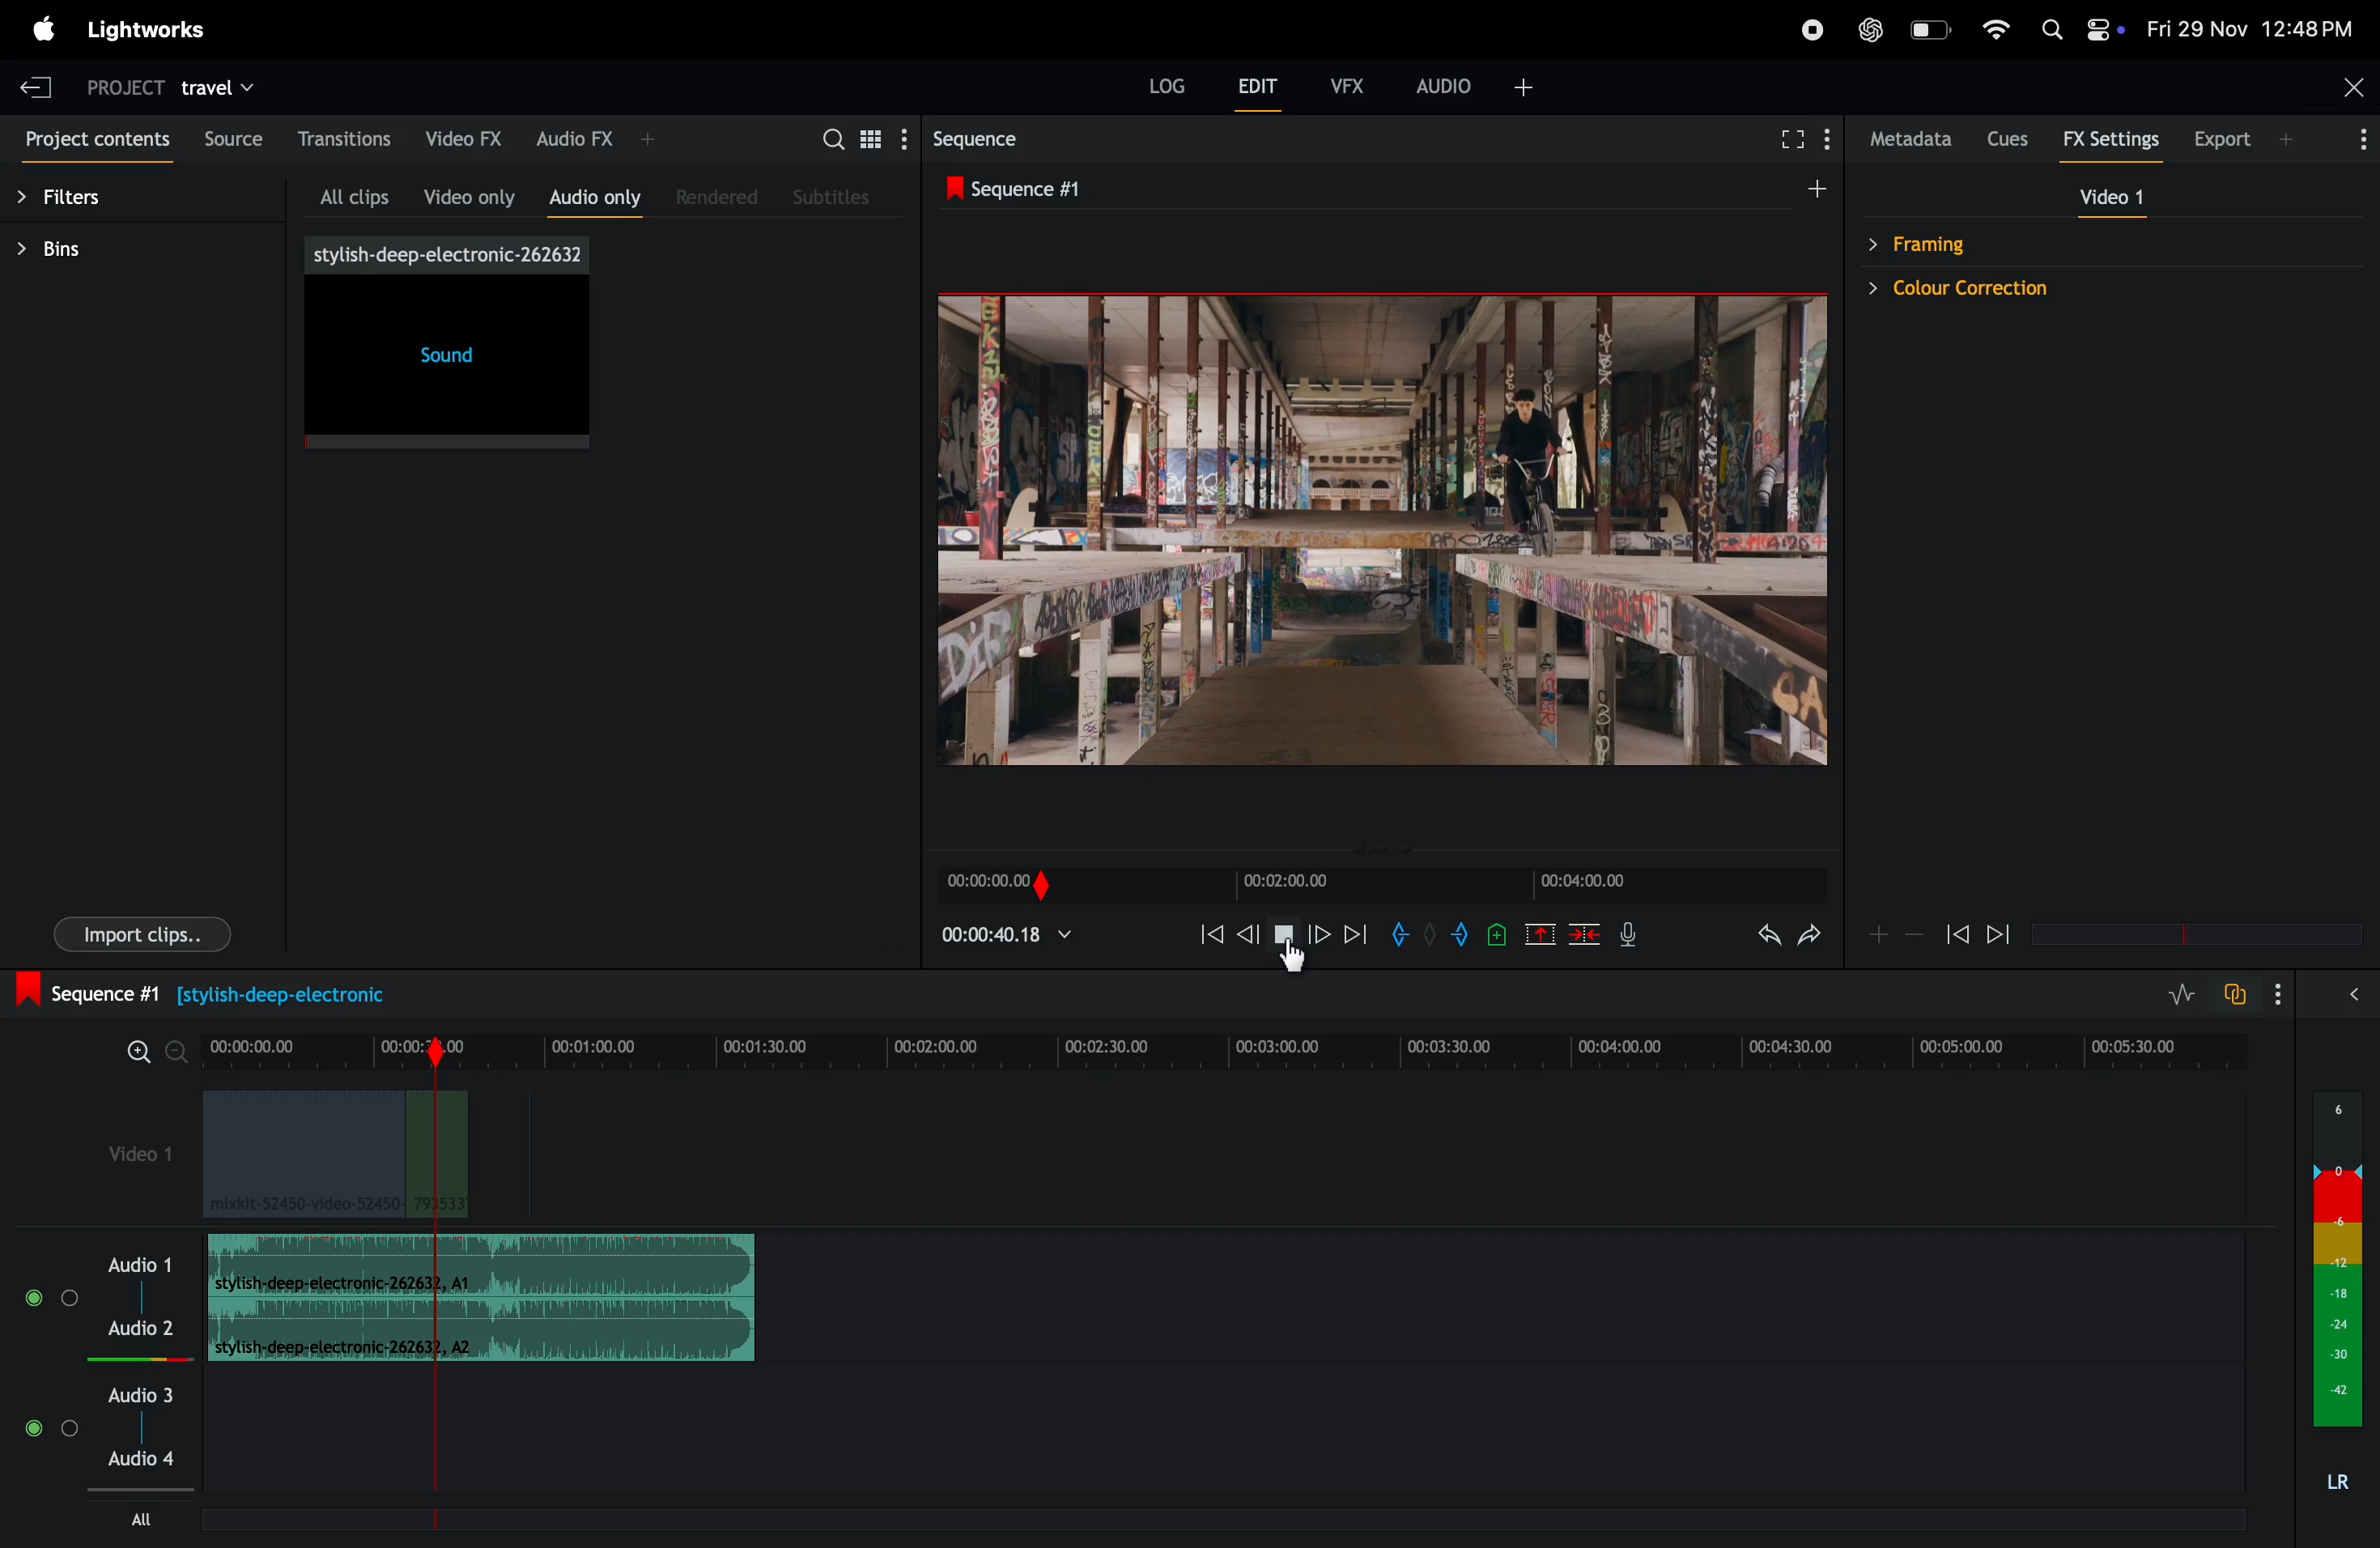  What do you see at coordinates (36, 81) in the screenshot?
I see `exit` at bounding box center [36, 81].